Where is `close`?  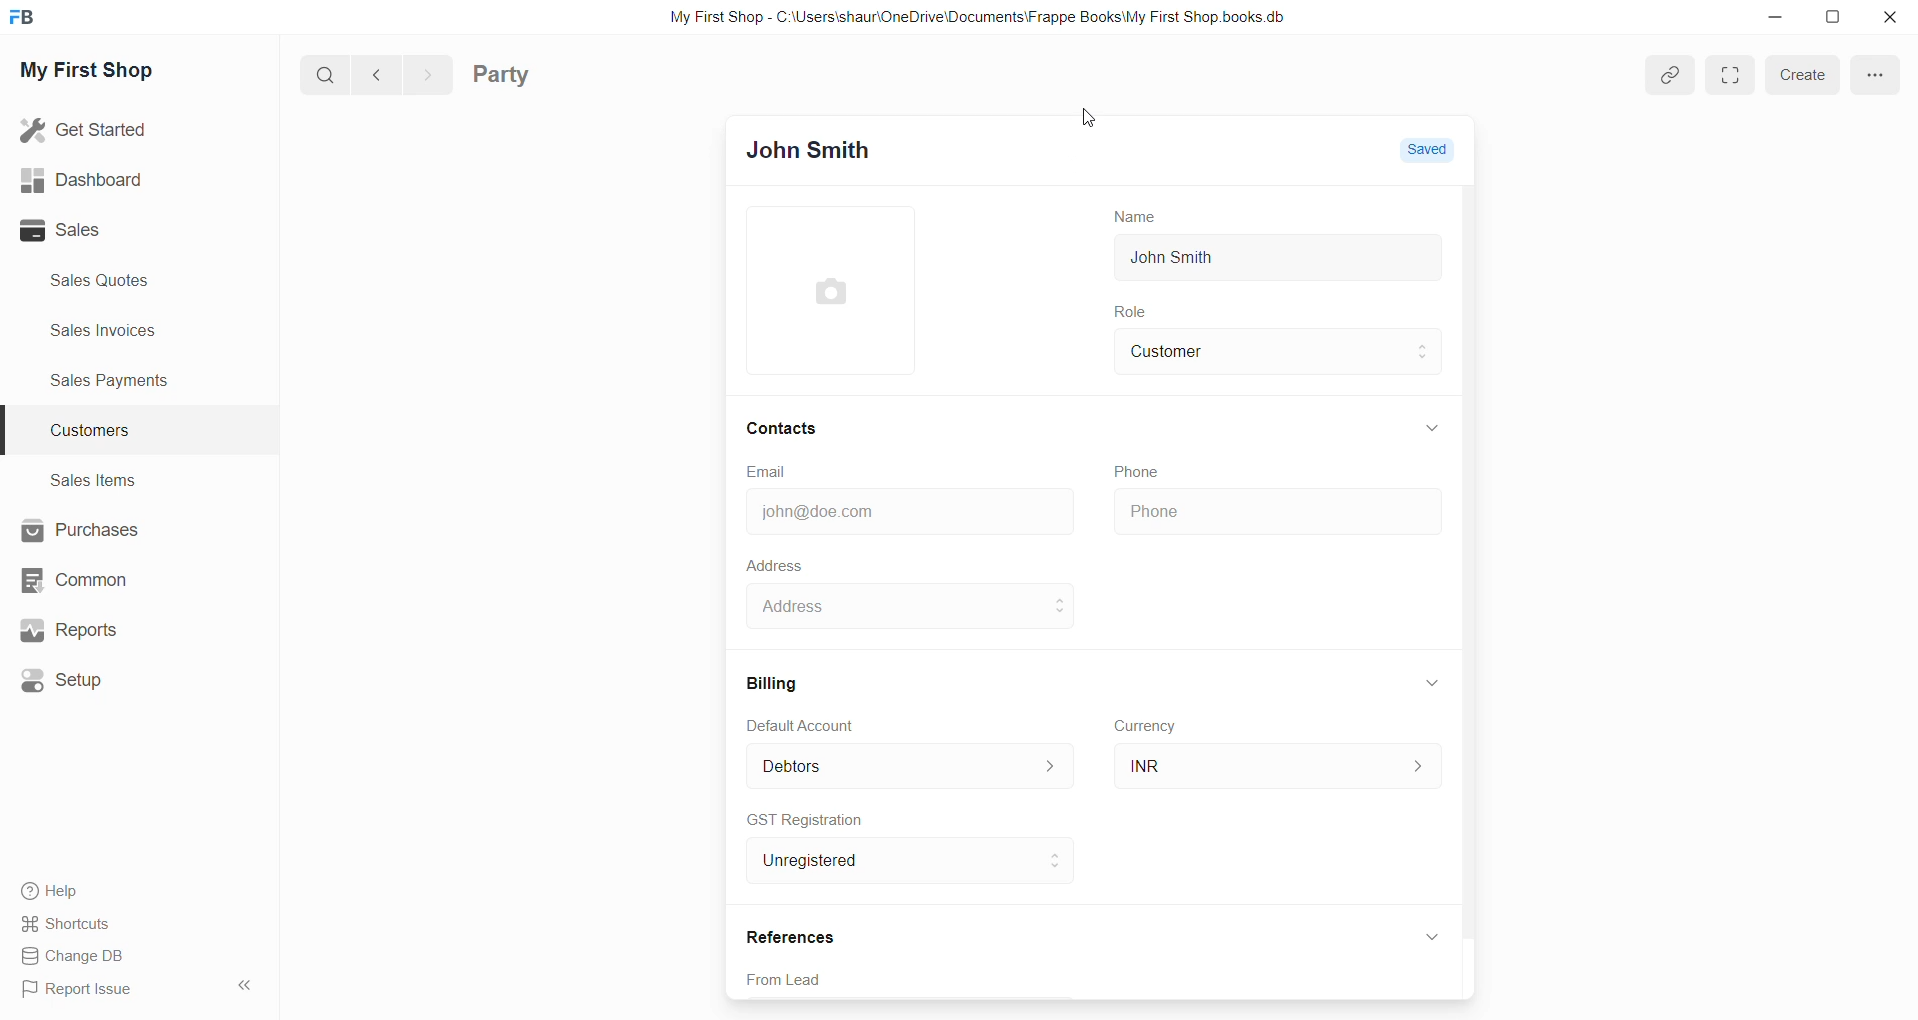
close is located at coordinates (1887, 18).